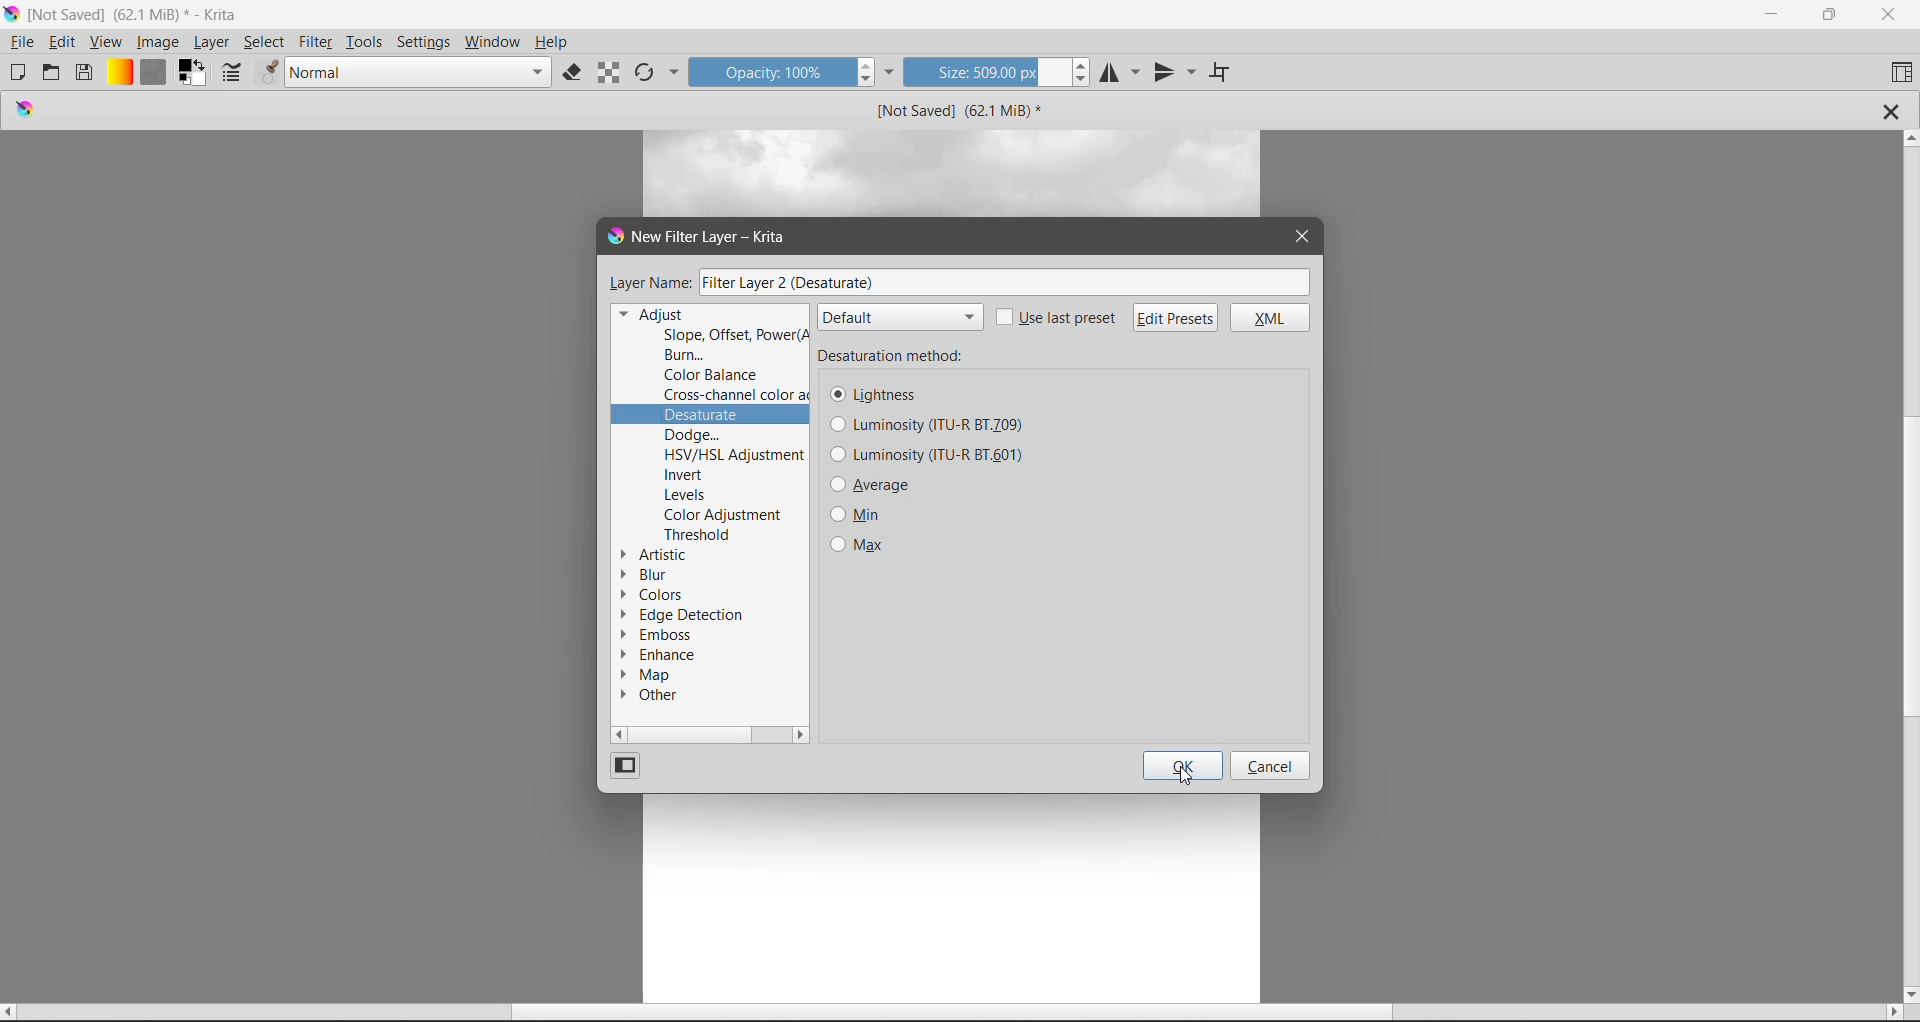  What do you see at coordinates (191, 73) in the screenshot?
I see `Set the background and foreground colro selector` at bounding box center [191, 73].